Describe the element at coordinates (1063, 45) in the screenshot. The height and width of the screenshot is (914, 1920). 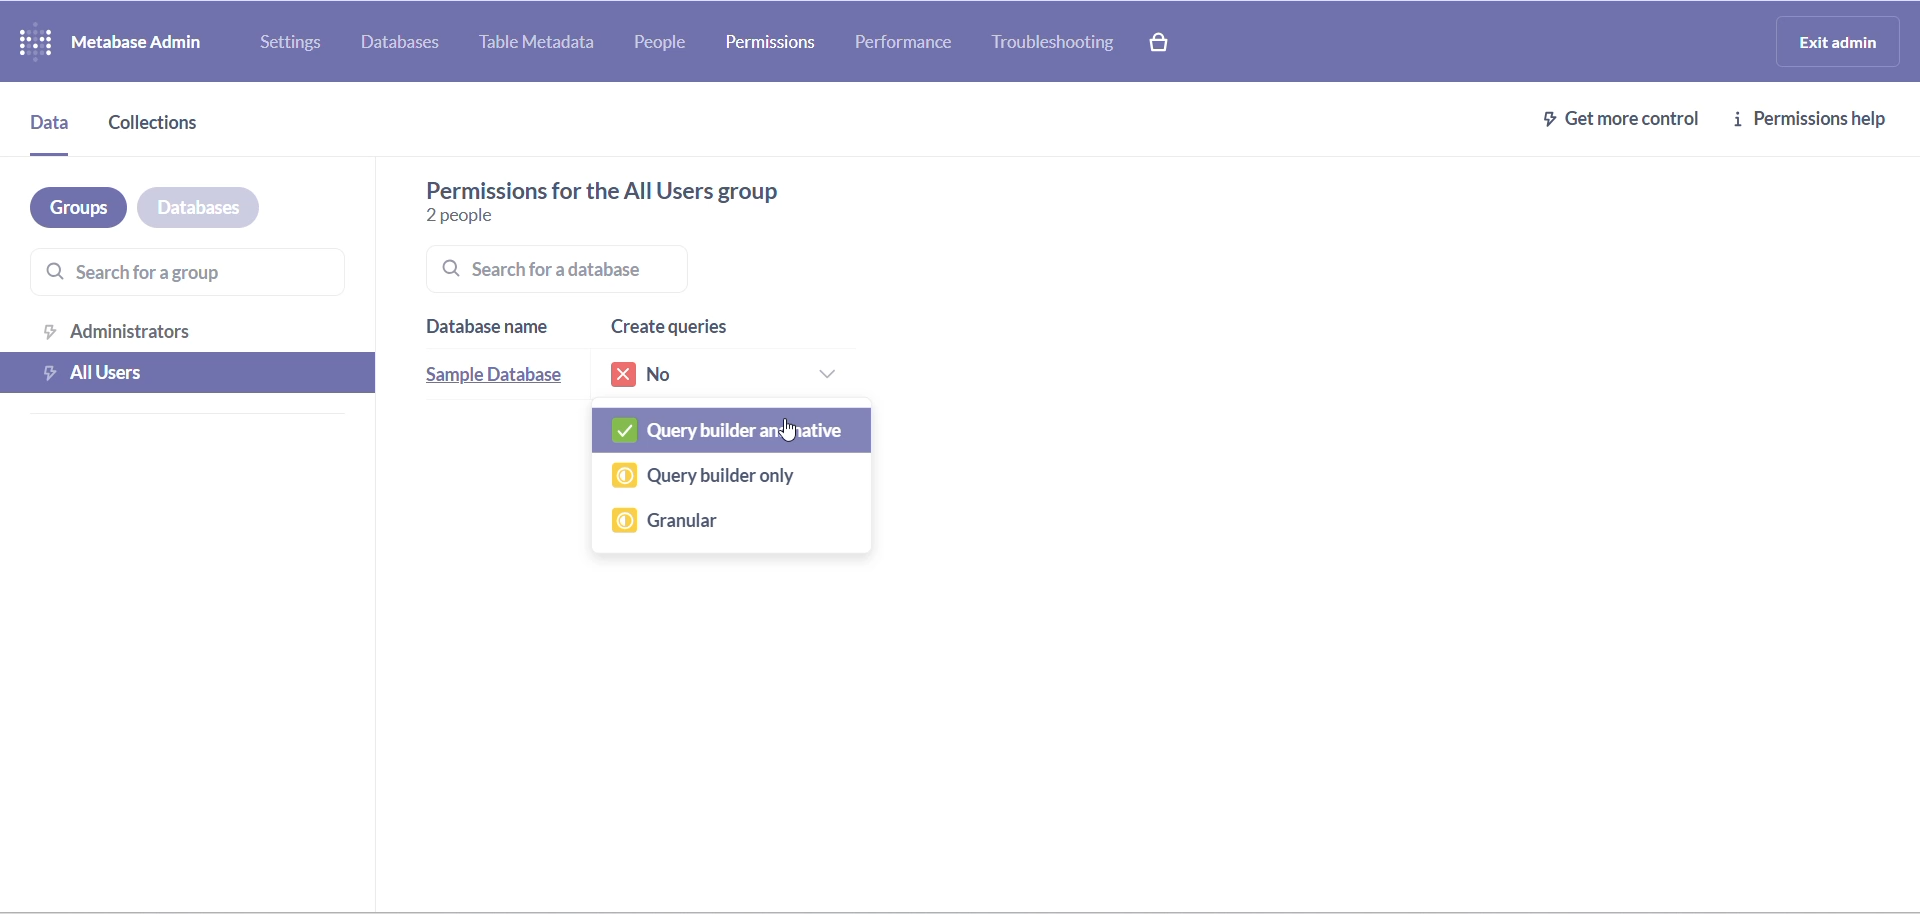
I see `troubleshooting` at that location.